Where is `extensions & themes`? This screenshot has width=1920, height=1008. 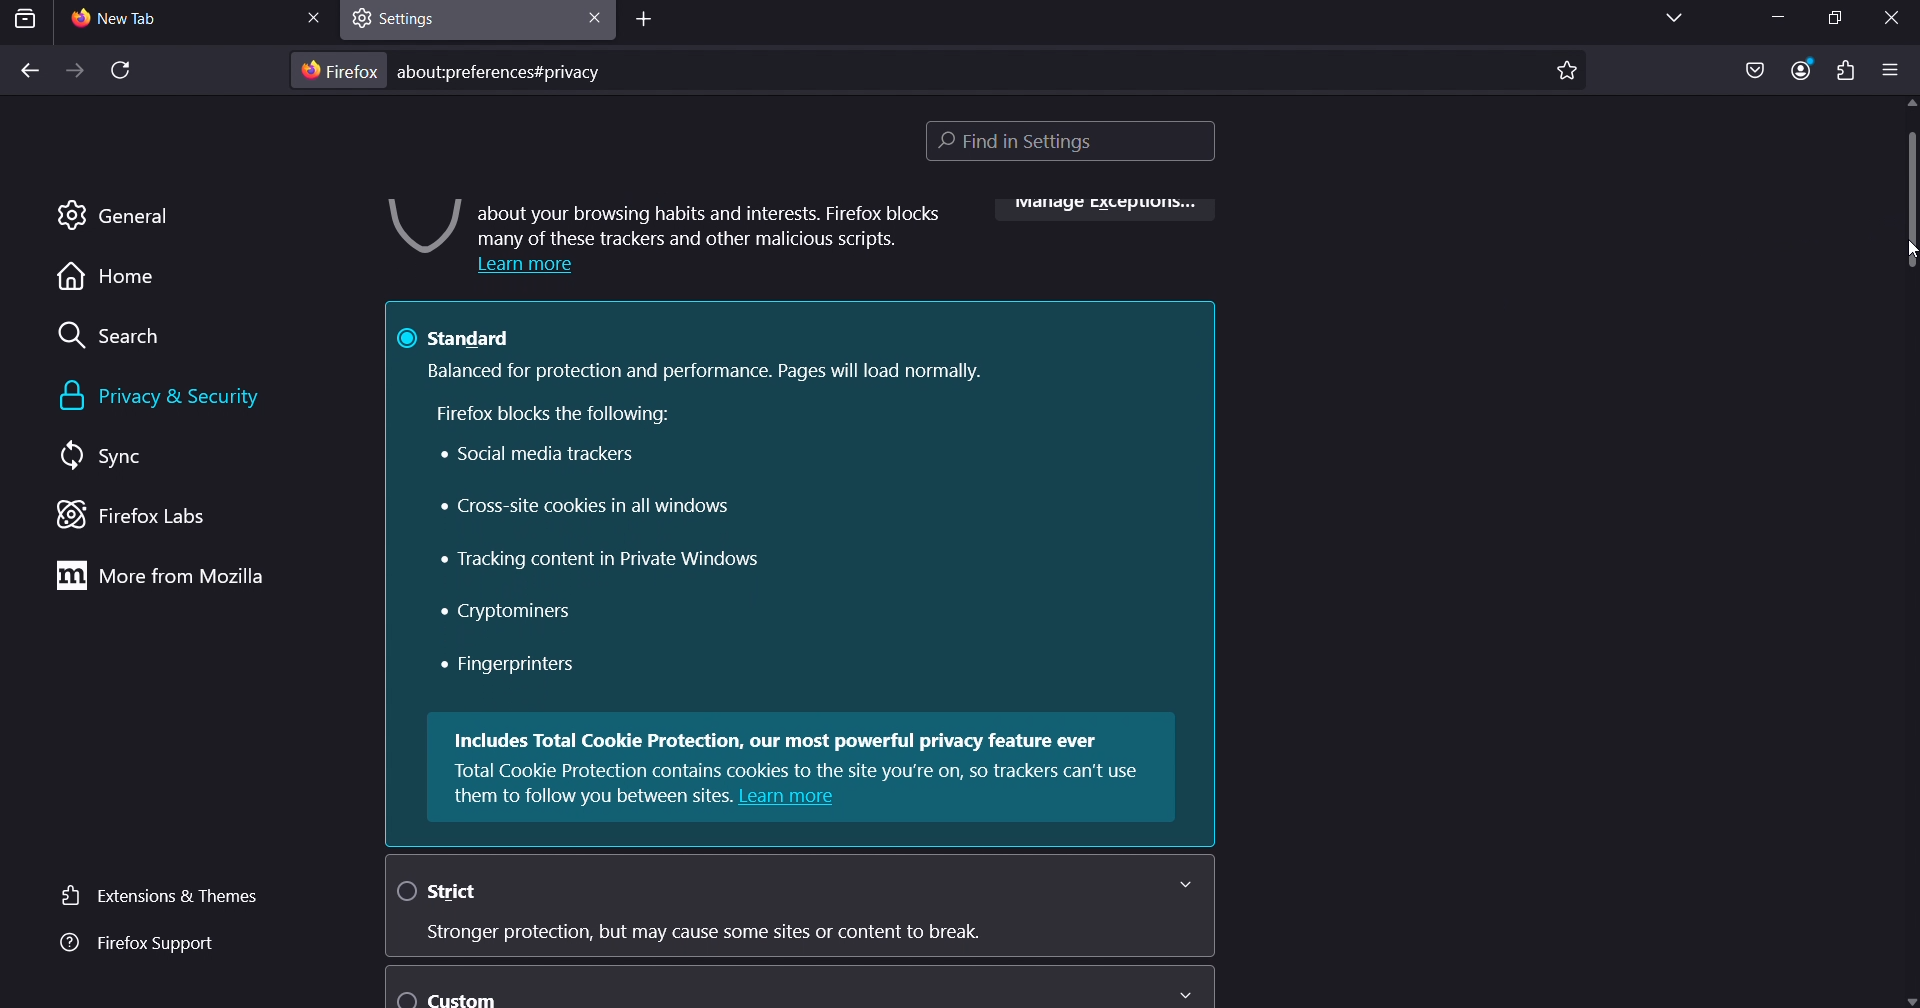 extensions & themes is located at coordinates (154, 894).